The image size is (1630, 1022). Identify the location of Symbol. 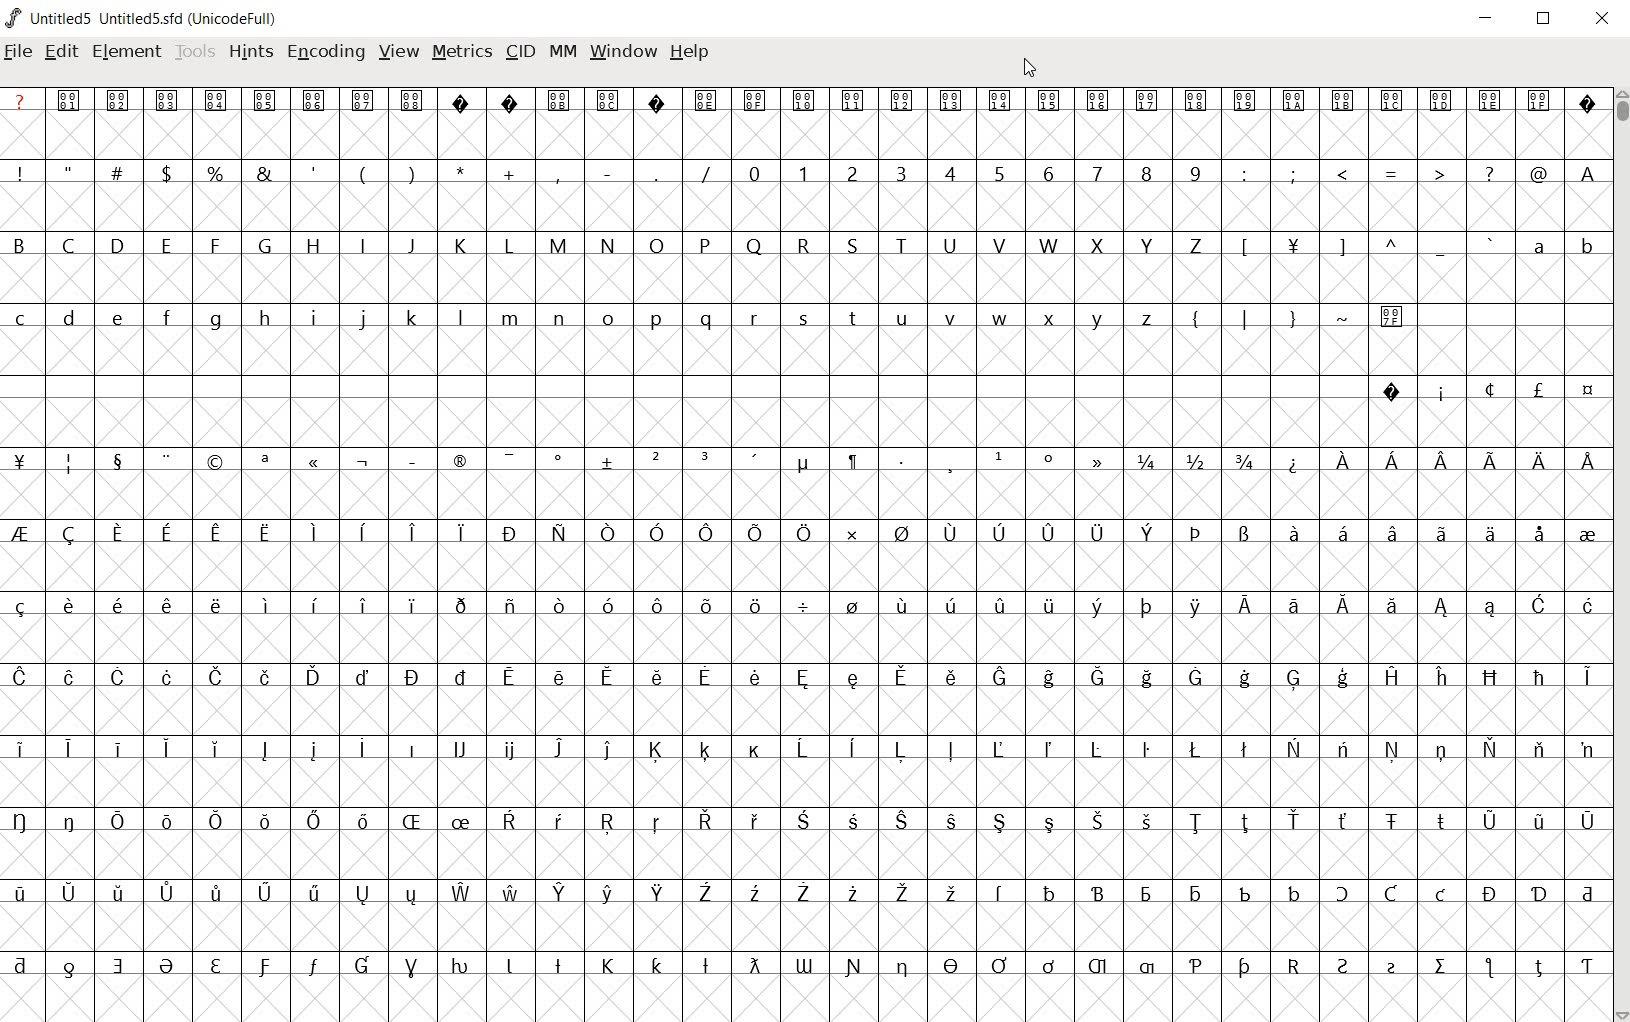
(1195, 607).